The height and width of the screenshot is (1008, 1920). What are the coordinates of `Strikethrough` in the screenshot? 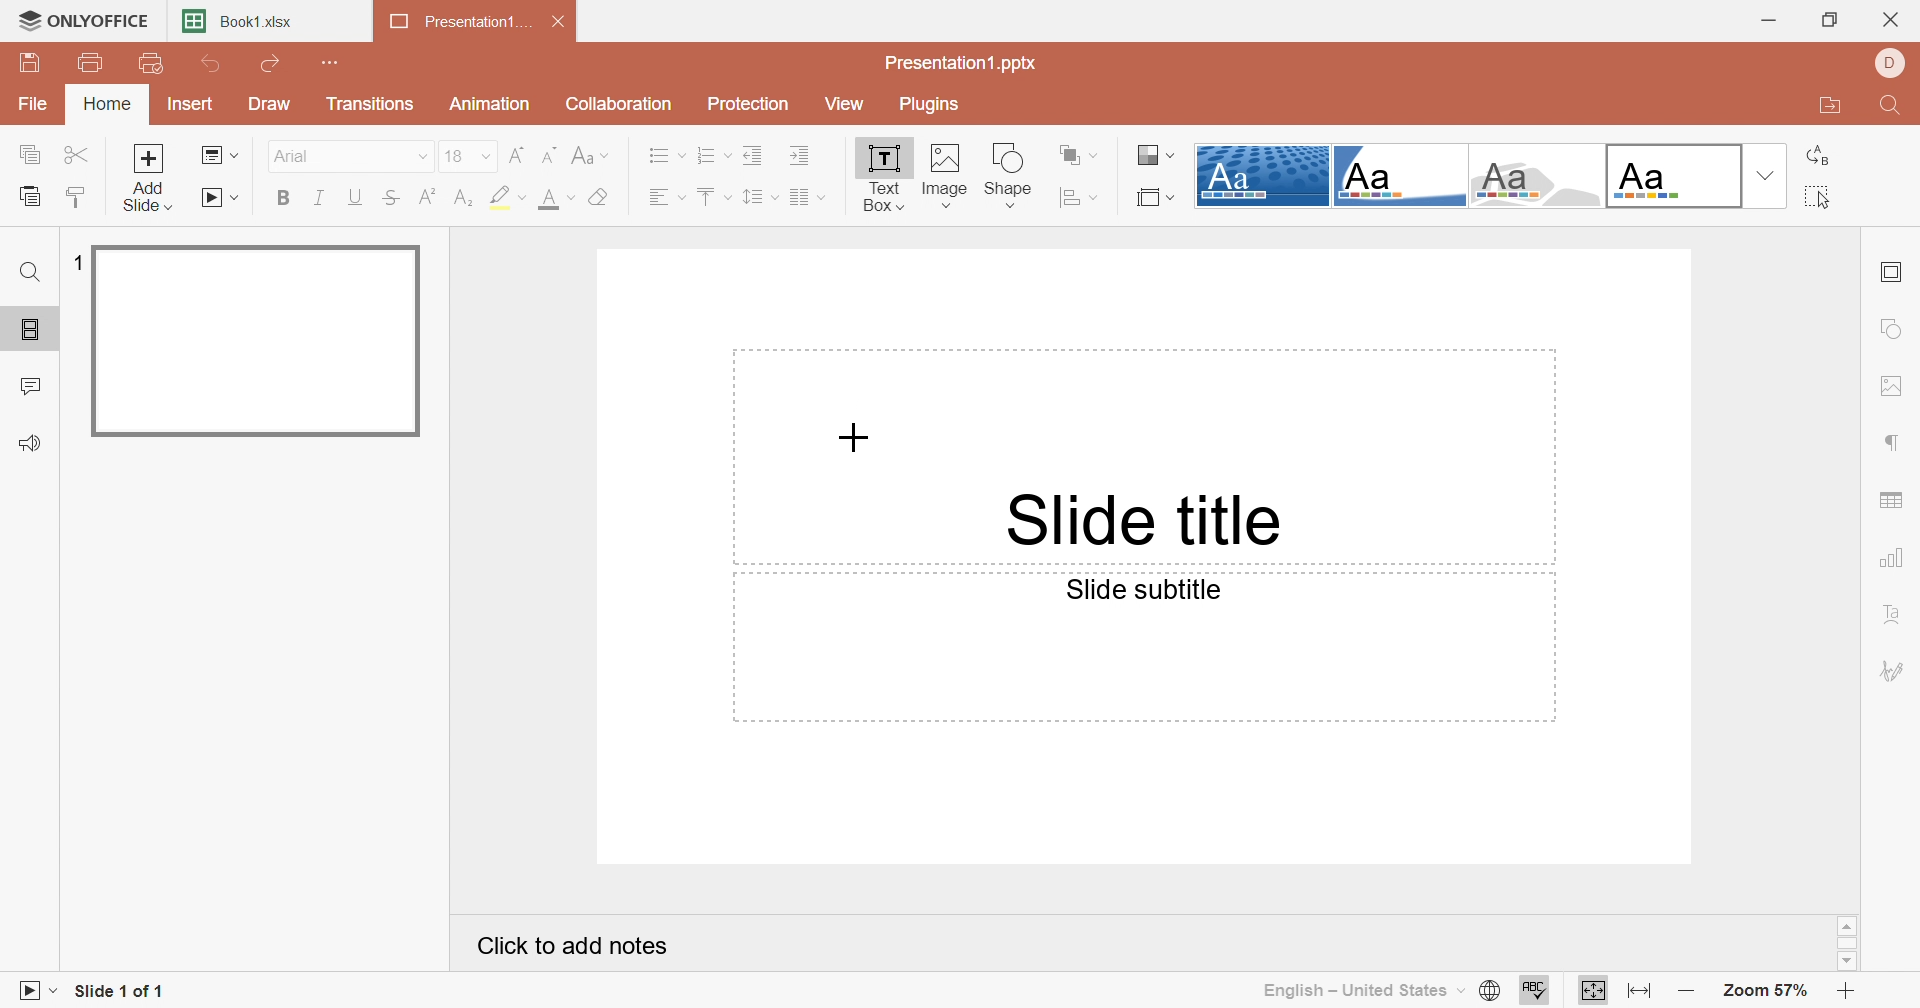 It's located at (393, 197).